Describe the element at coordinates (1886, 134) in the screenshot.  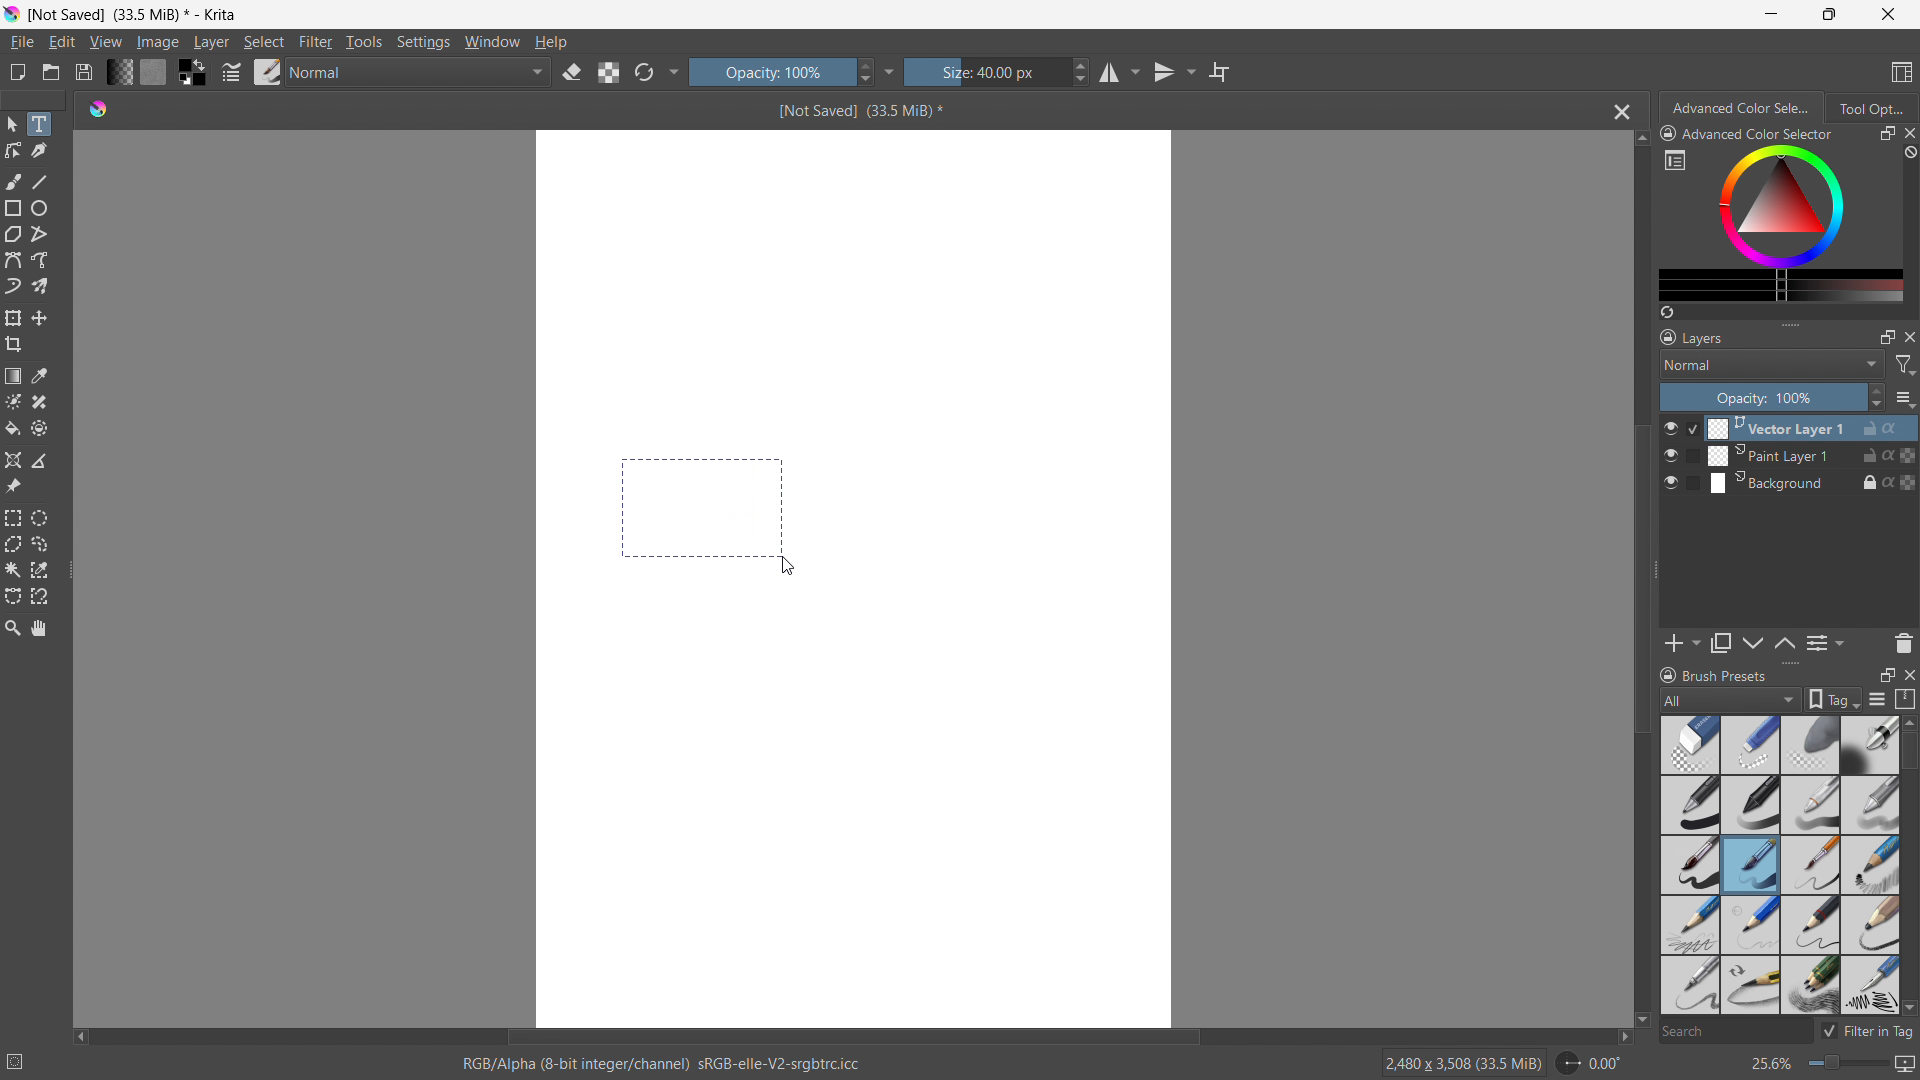
I see `maximize` at that location.